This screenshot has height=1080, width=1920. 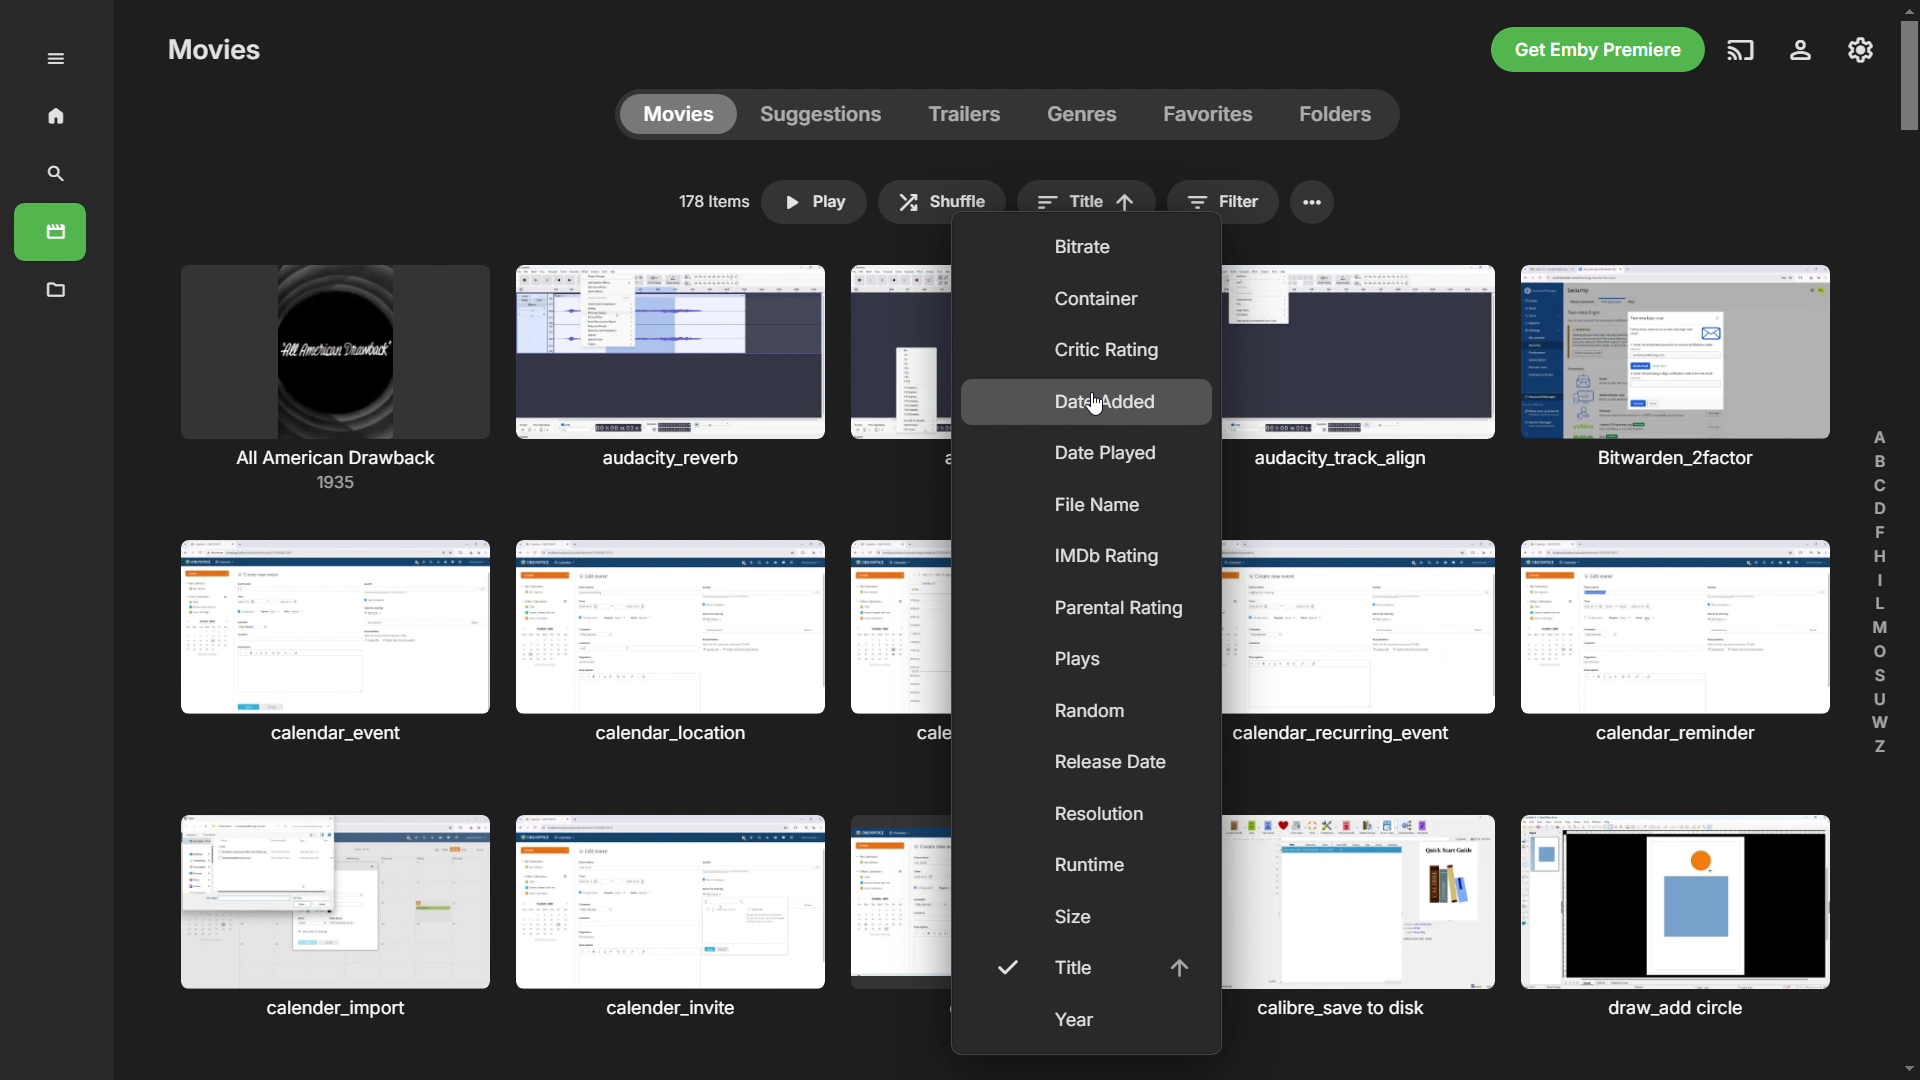 I want to click on , so click(x=670, y=643).